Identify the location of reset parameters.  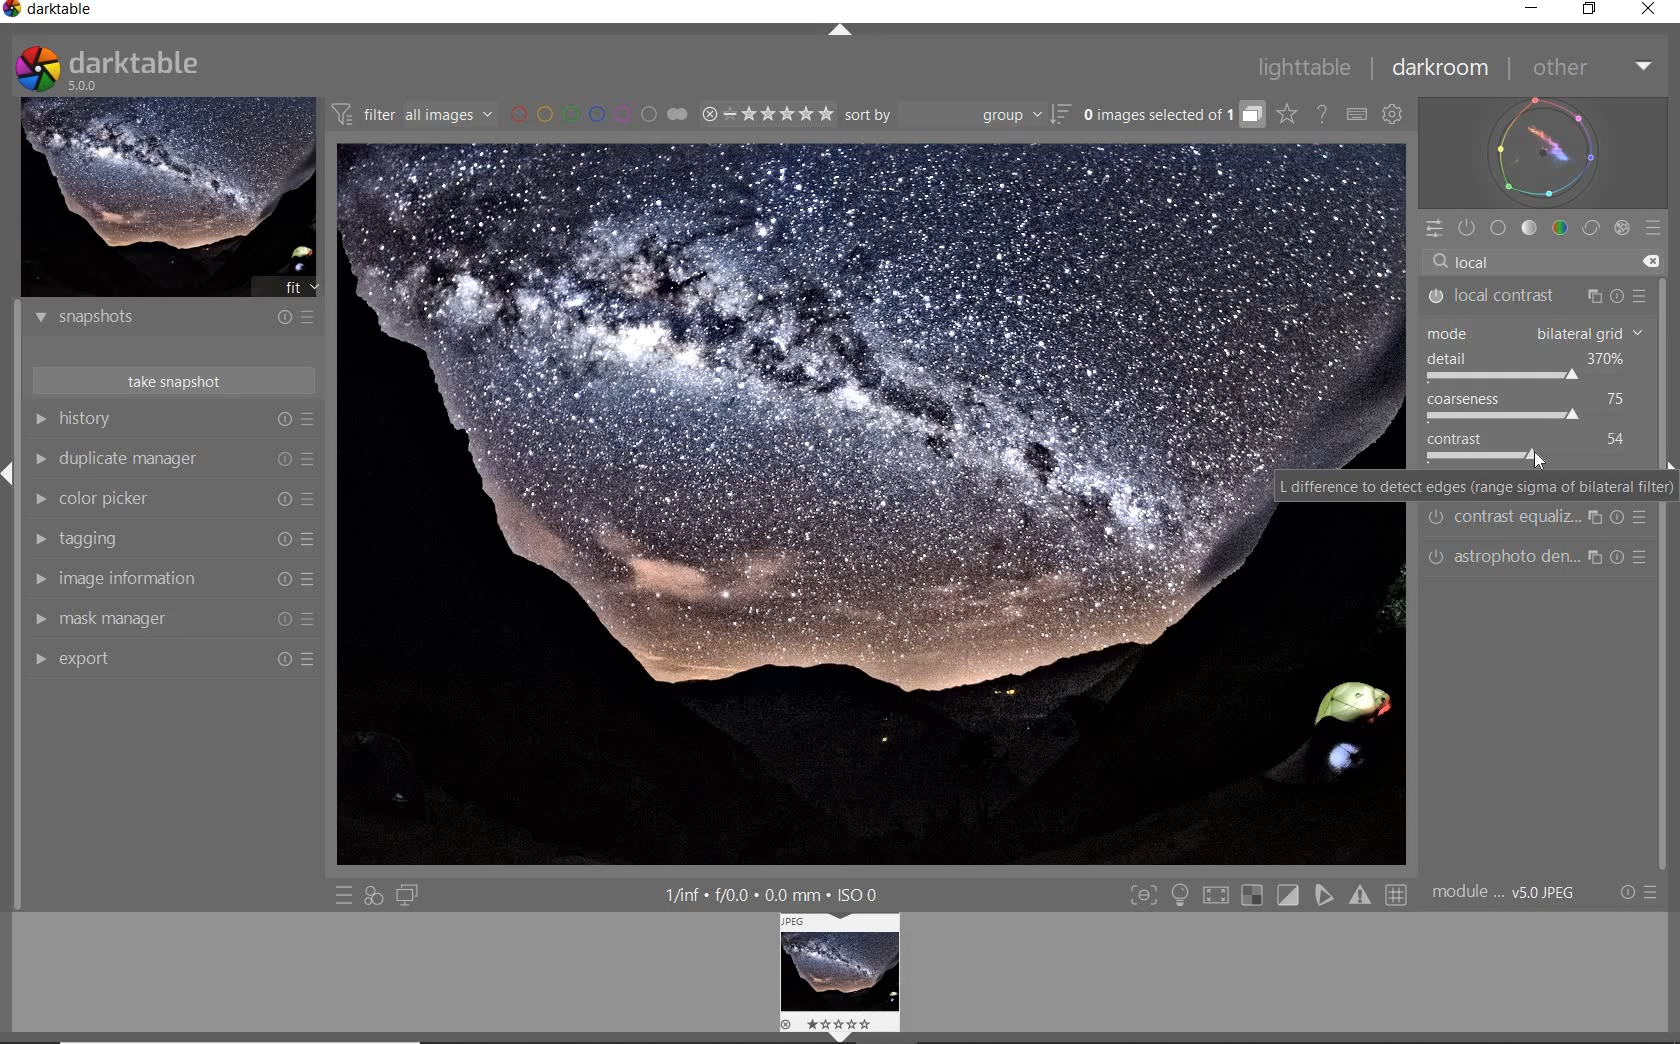
(1646, 516).